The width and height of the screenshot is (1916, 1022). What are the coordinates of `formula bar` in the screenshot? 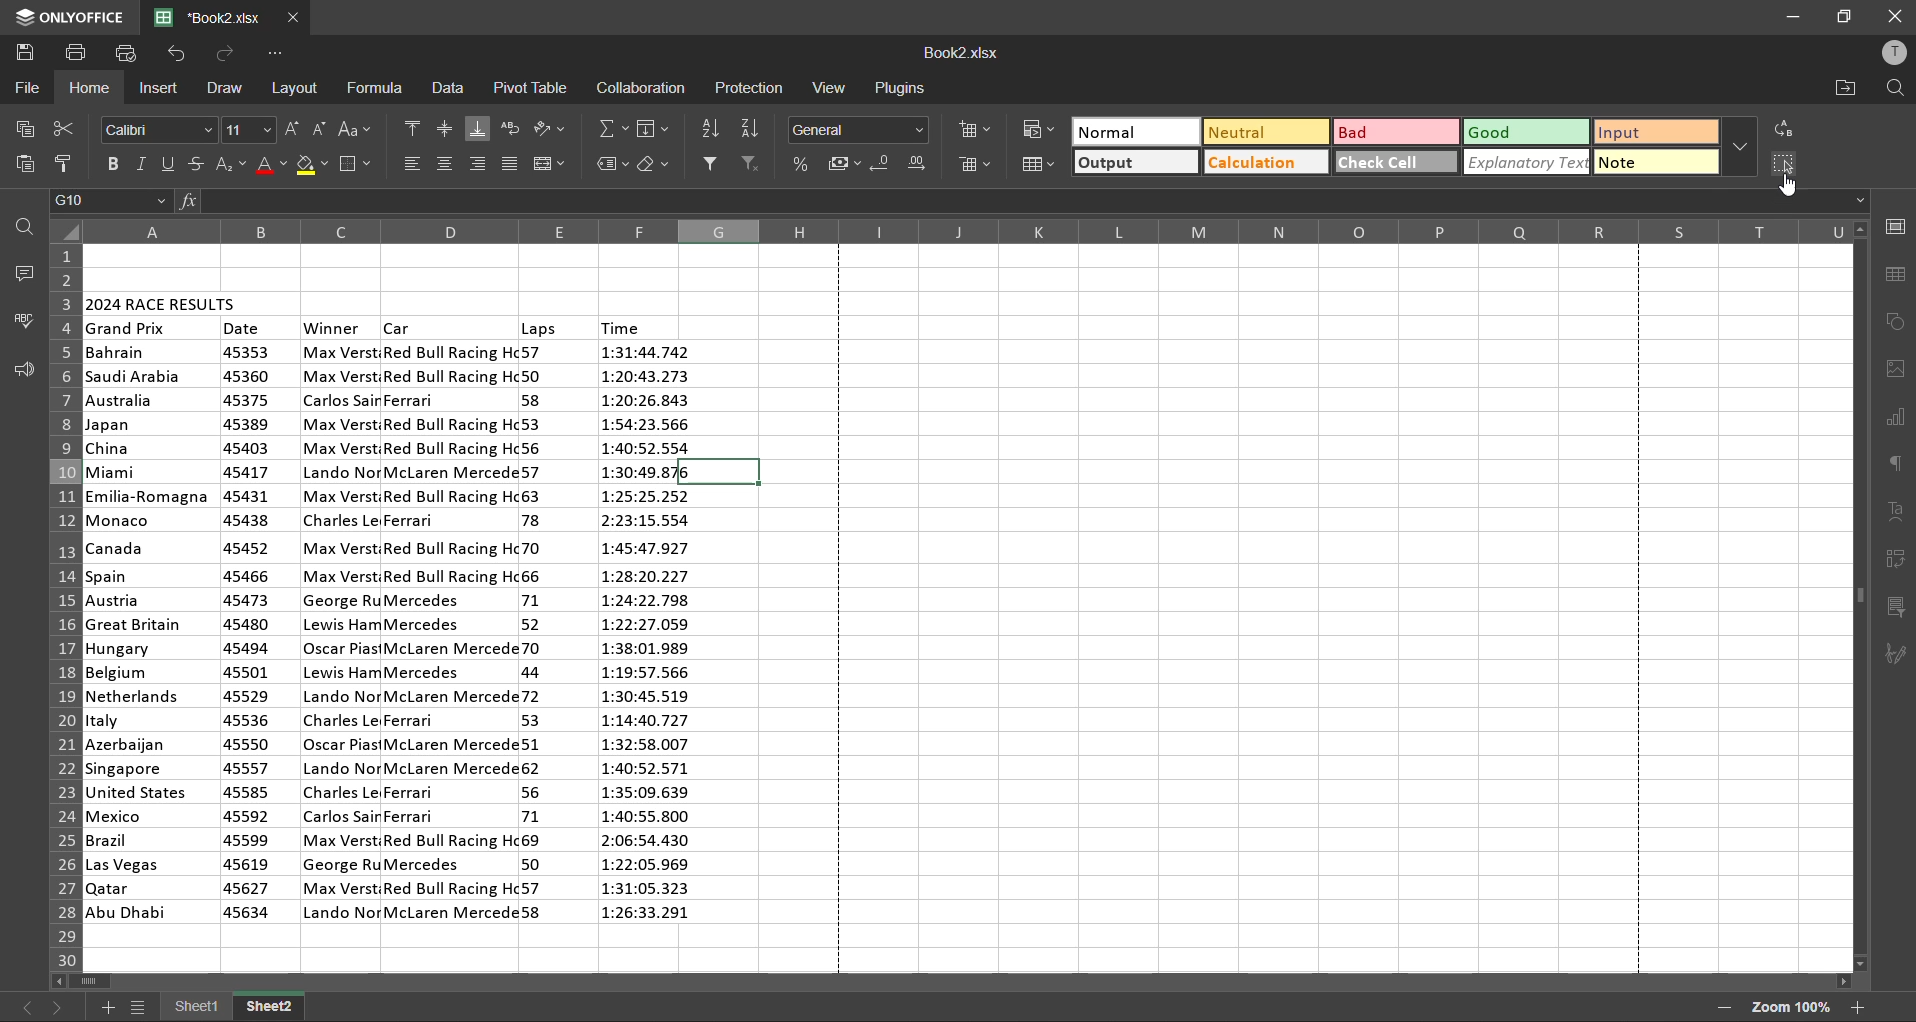 It's located at (1034, 203).